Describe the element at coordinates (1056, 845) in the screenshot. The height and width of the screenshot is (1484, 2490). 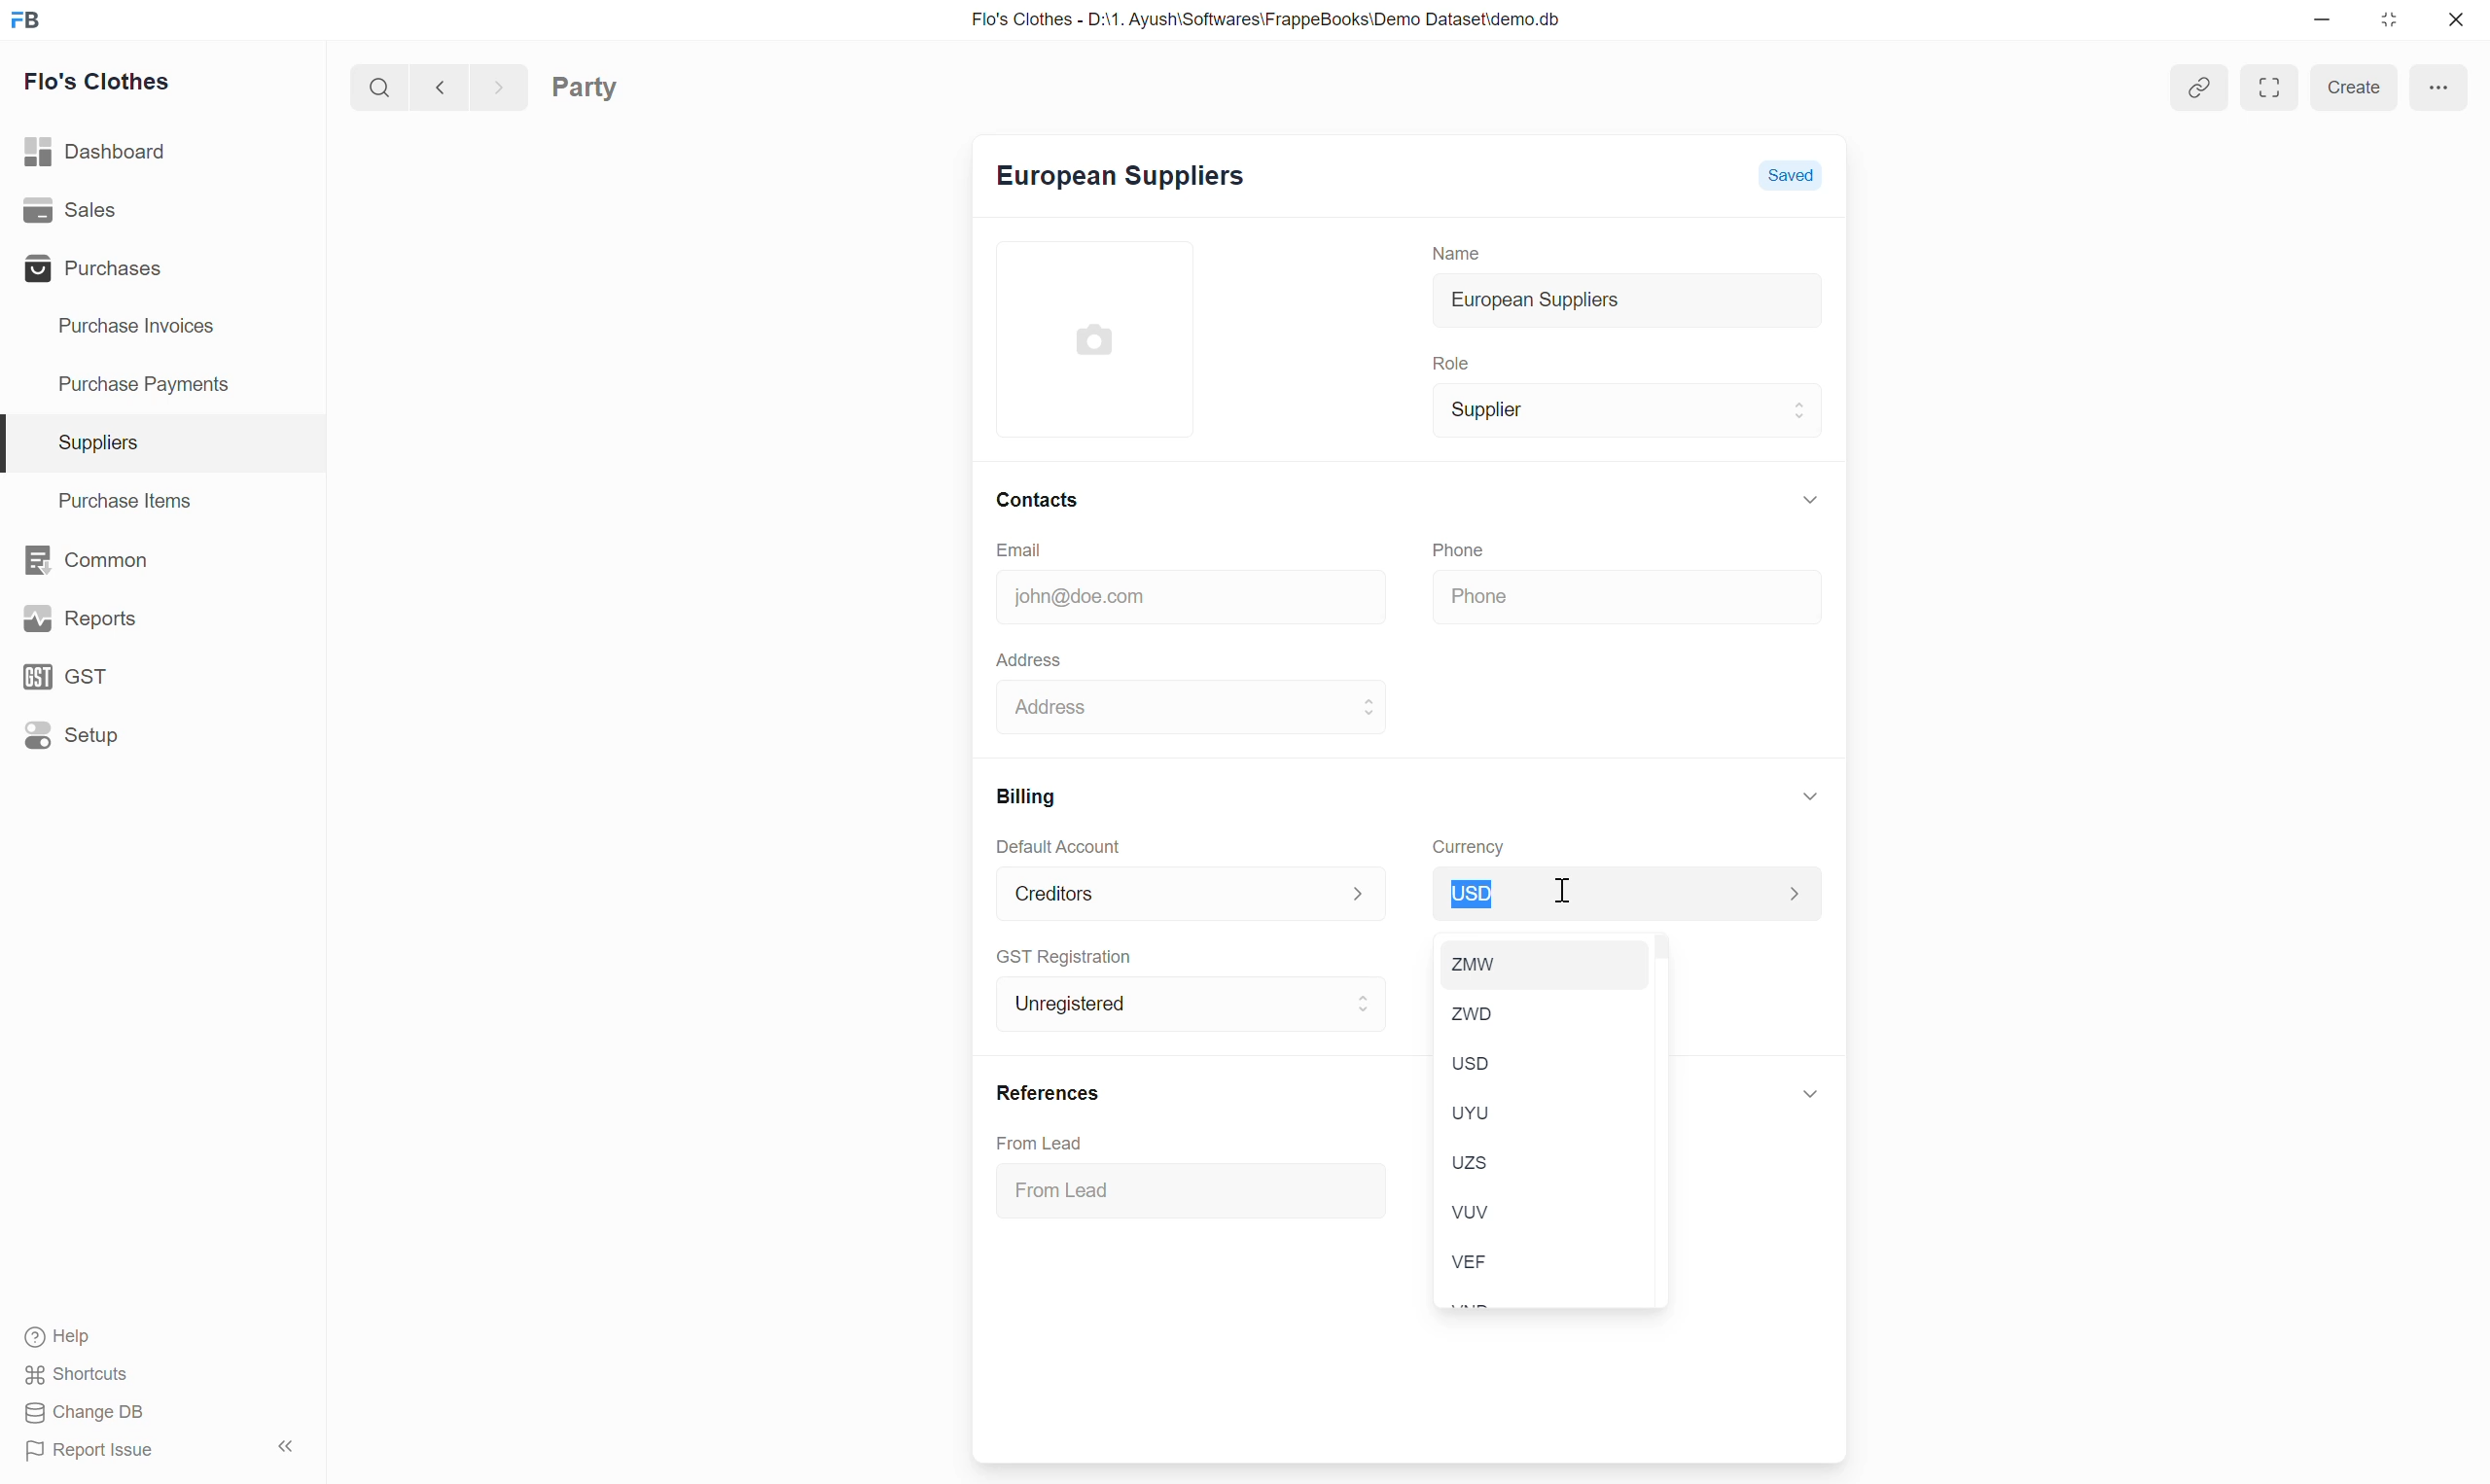
I see `Default Account` at that location.